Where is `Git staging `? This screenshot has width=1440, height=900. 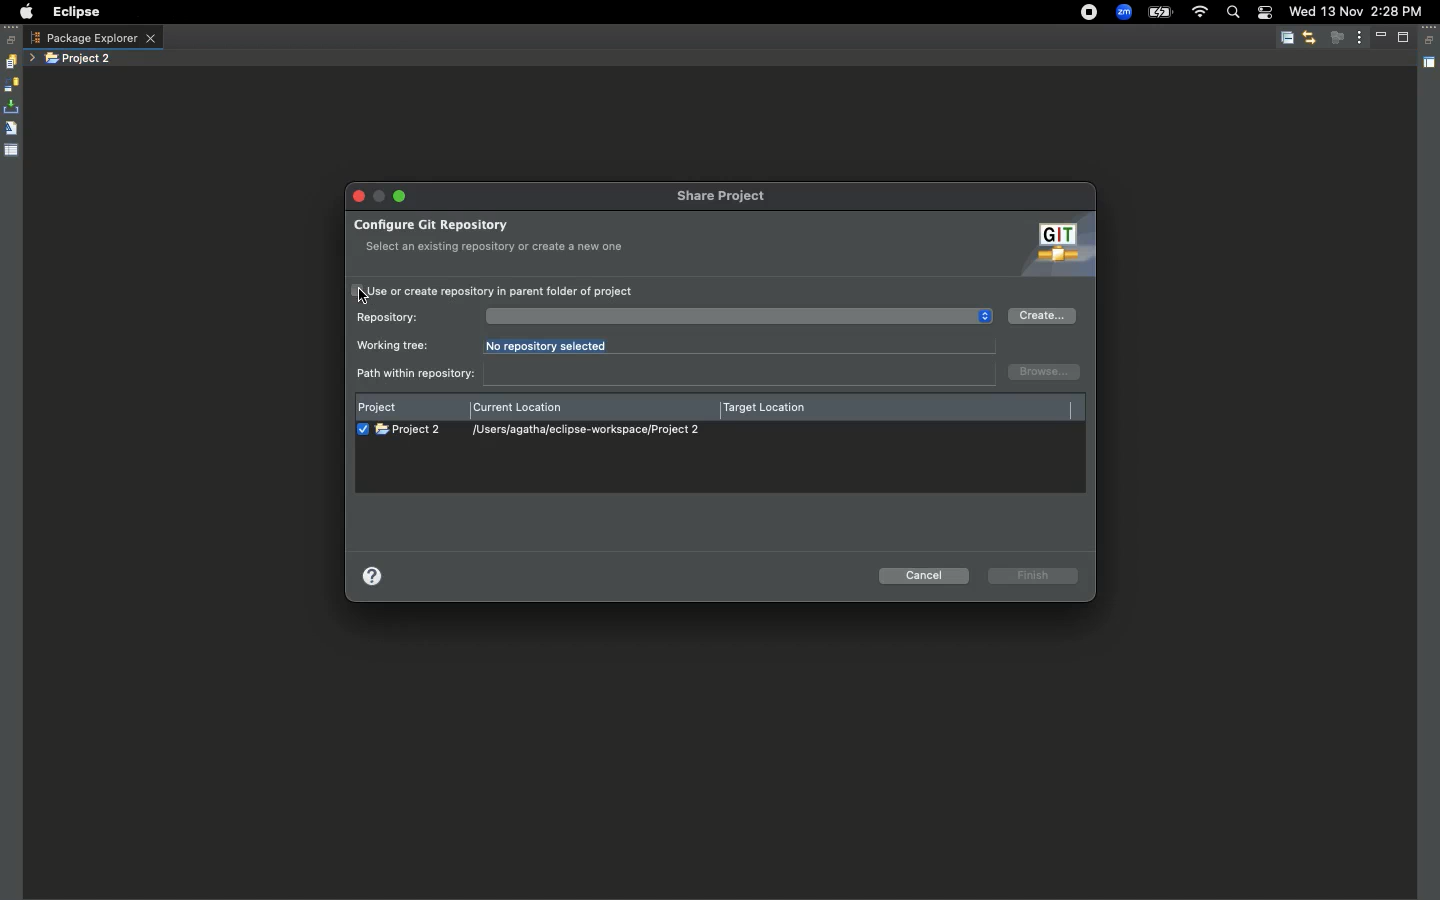 Git staging  is located at coordinates (13, 107).